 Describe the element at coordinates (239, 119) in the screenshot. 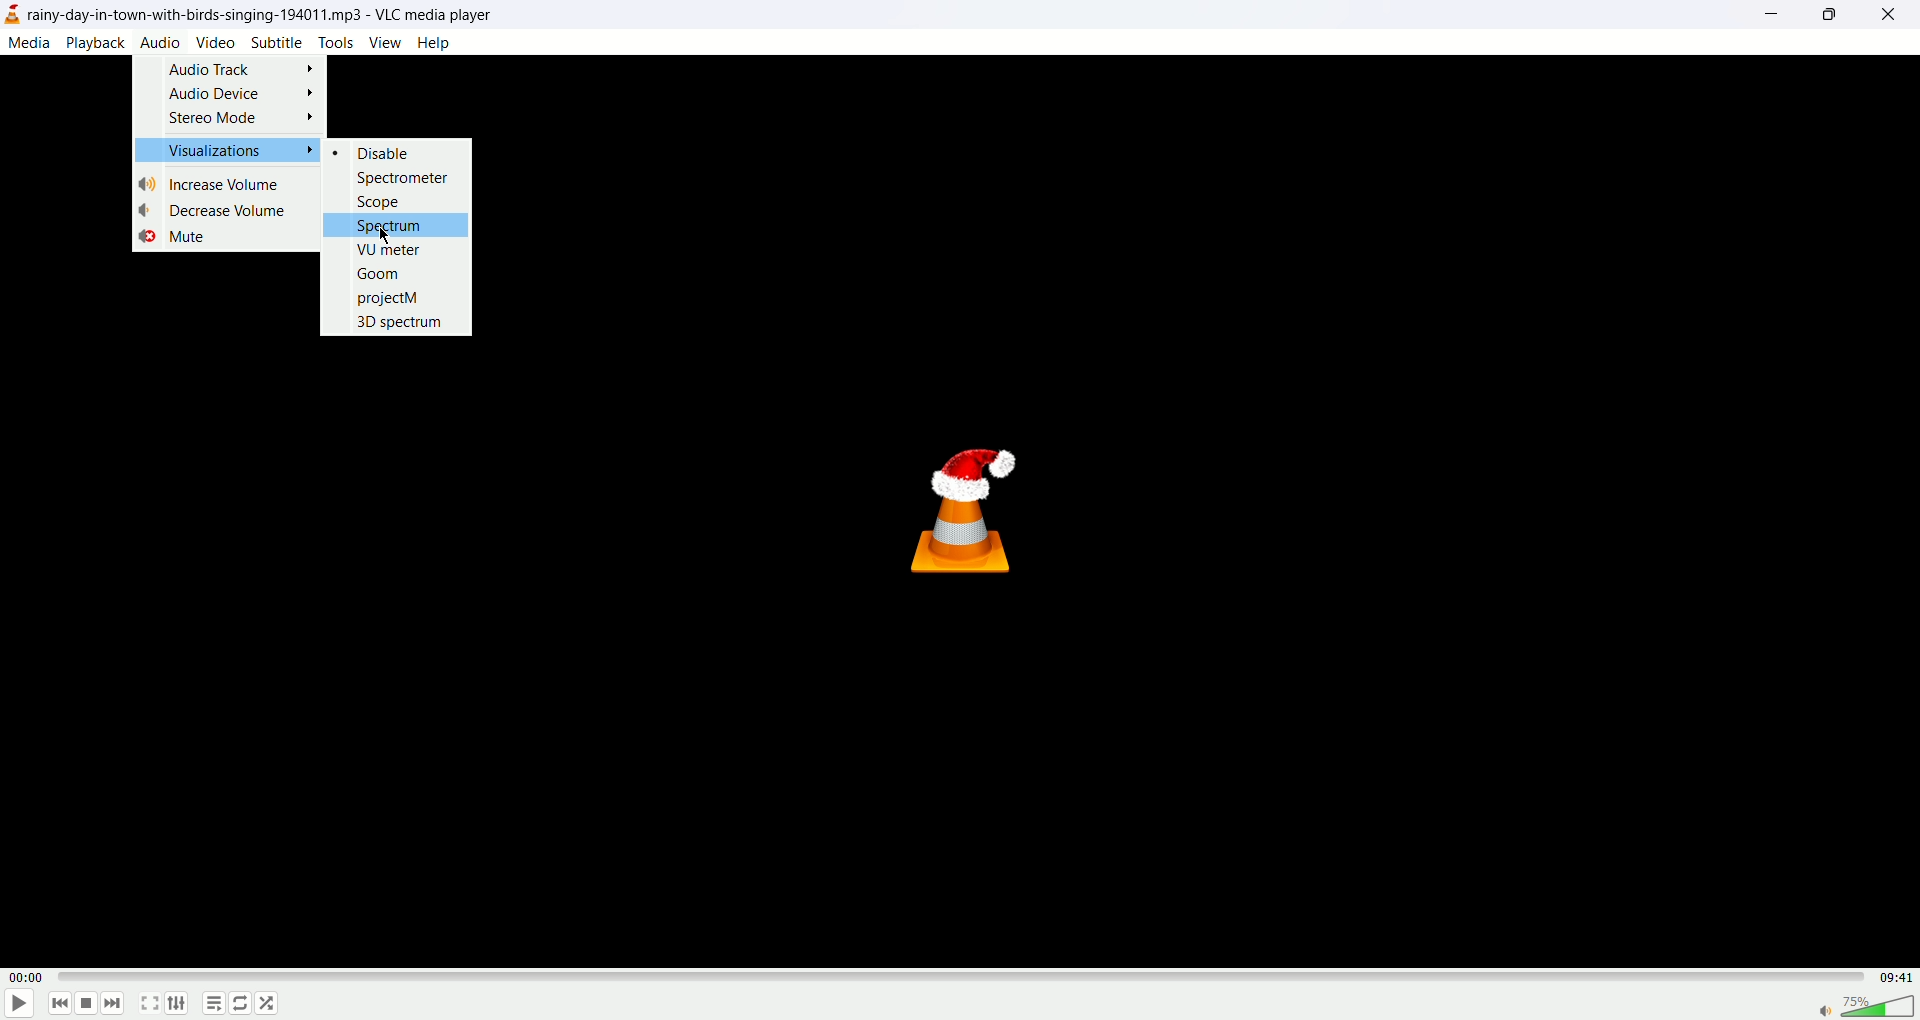

I see `stereo mode` at that location.